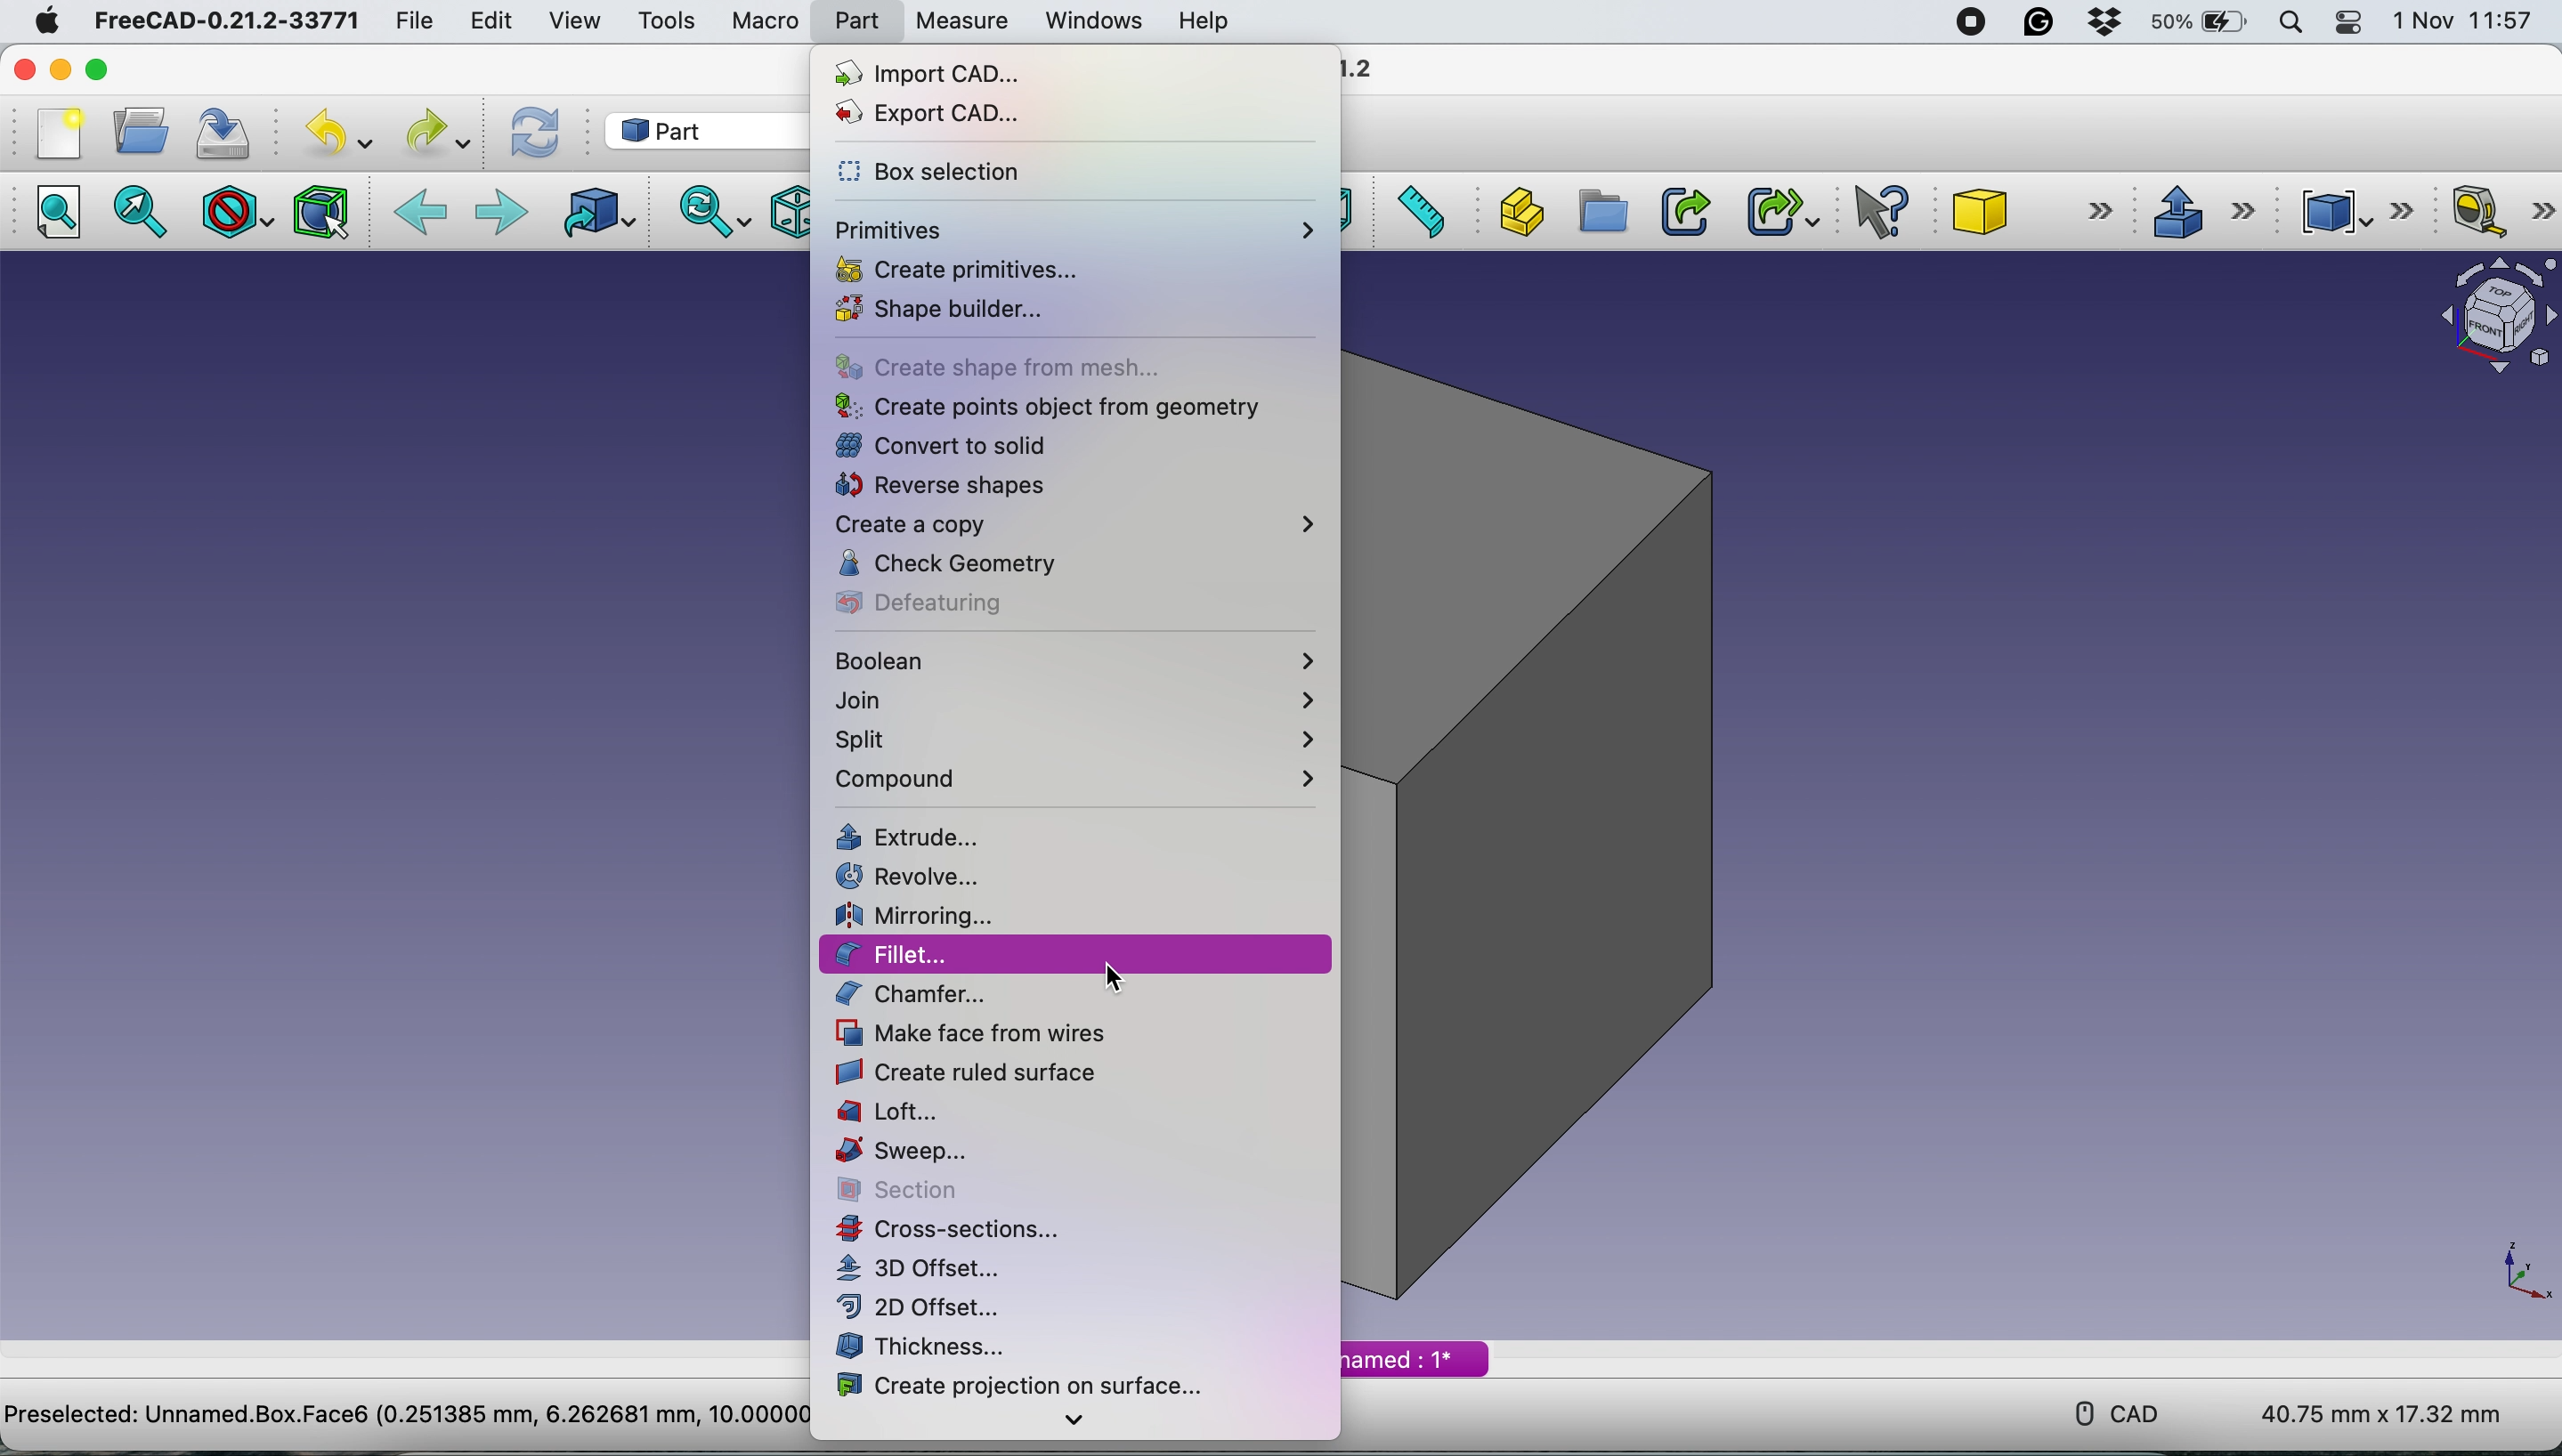  What do you see at coordinates (689, 131) in the screenshot?
I see `workbench - part` at bounding box center [689, 131].